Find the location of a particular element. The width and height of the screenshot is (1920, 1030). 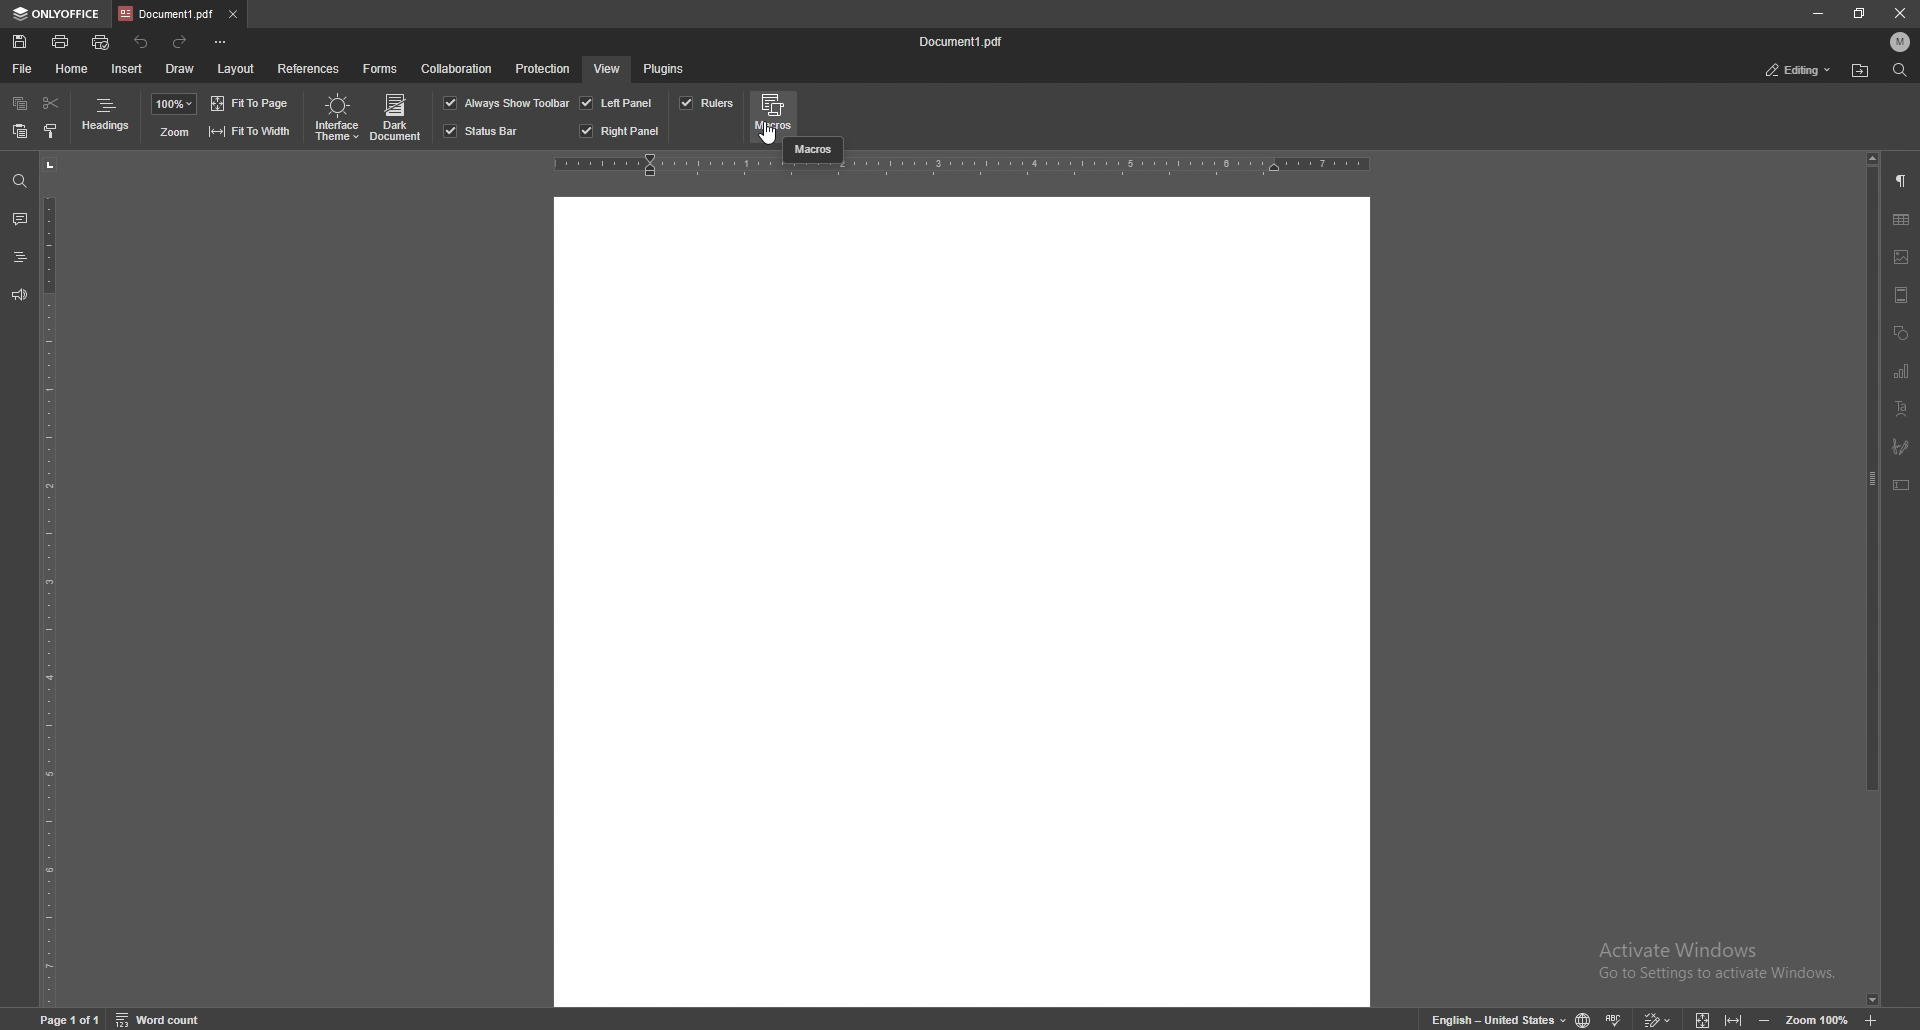

spell check is located at coordinates (1618, 1016).